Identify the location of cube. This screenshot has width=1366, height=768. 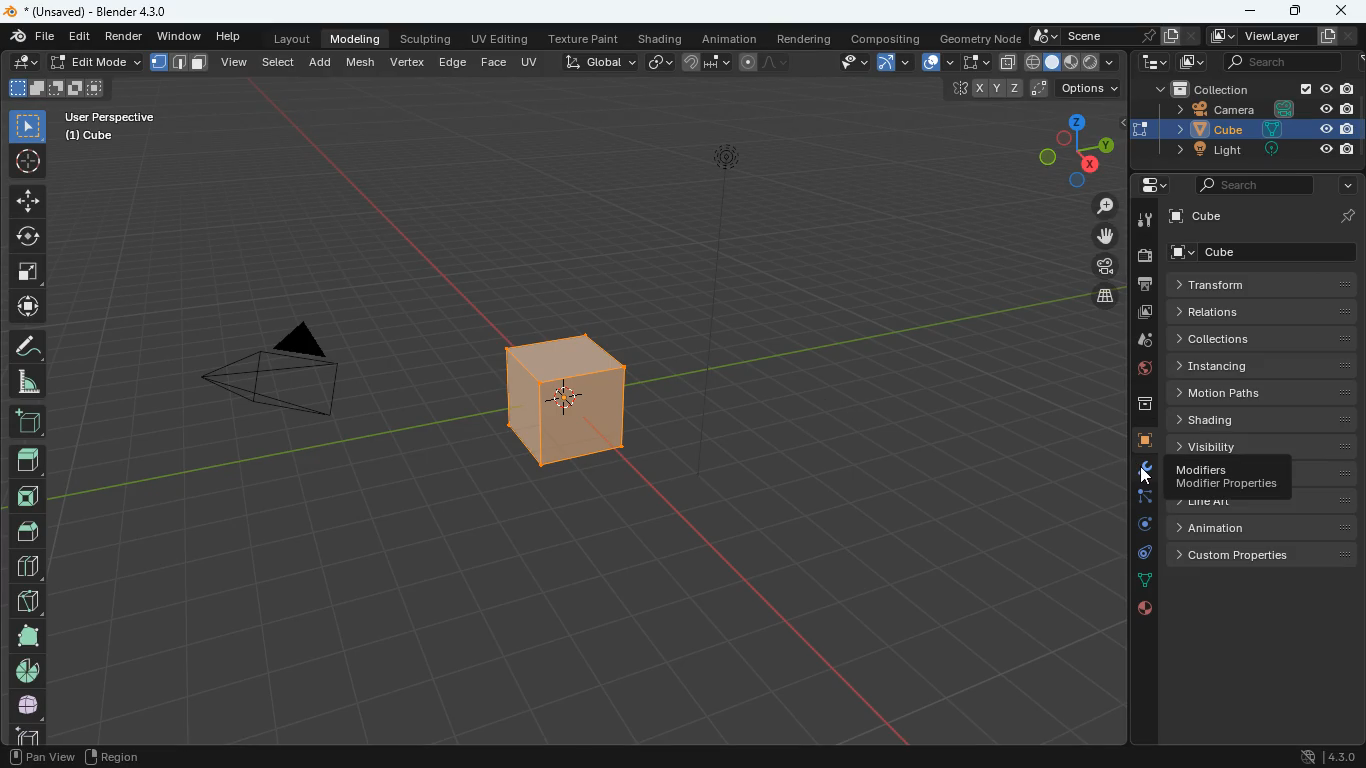
(560, 406).